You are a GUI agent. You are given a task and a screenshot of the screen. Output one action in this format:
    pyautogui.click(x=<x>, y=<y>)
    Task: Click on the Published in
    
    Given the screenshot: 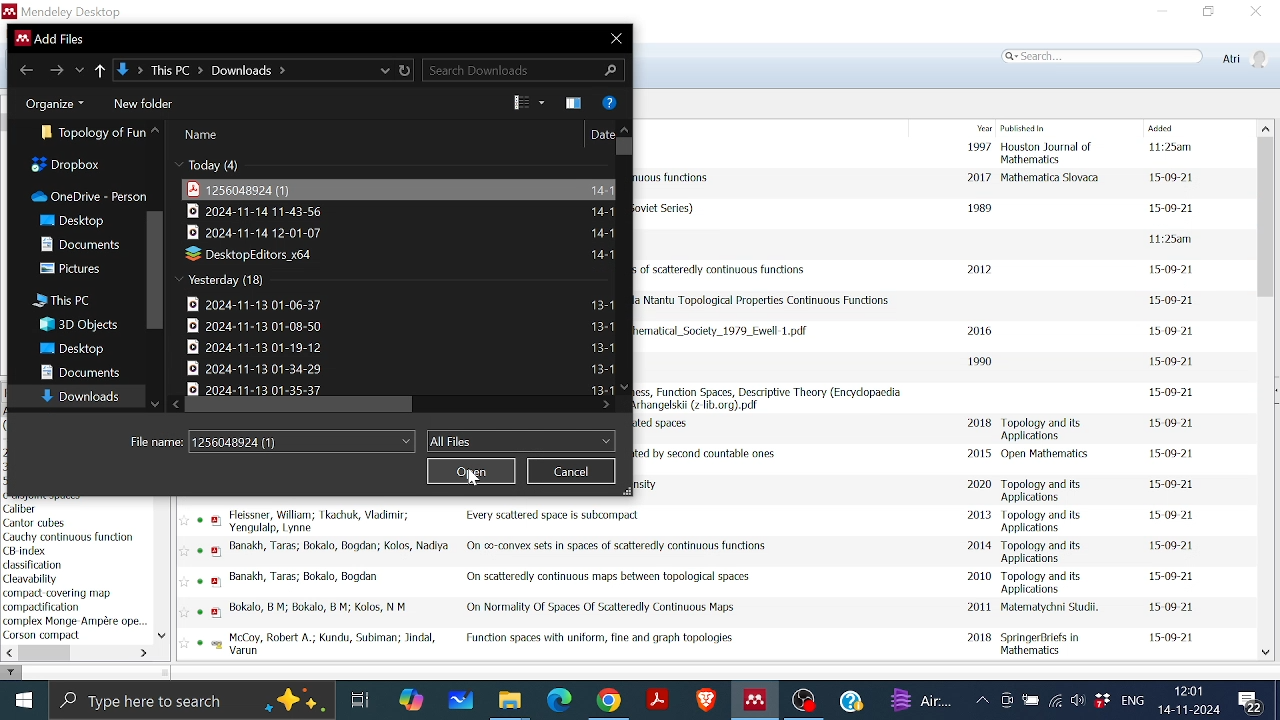 What is the action you would take?
    pyautogui.click(x=1048, y=582)
    